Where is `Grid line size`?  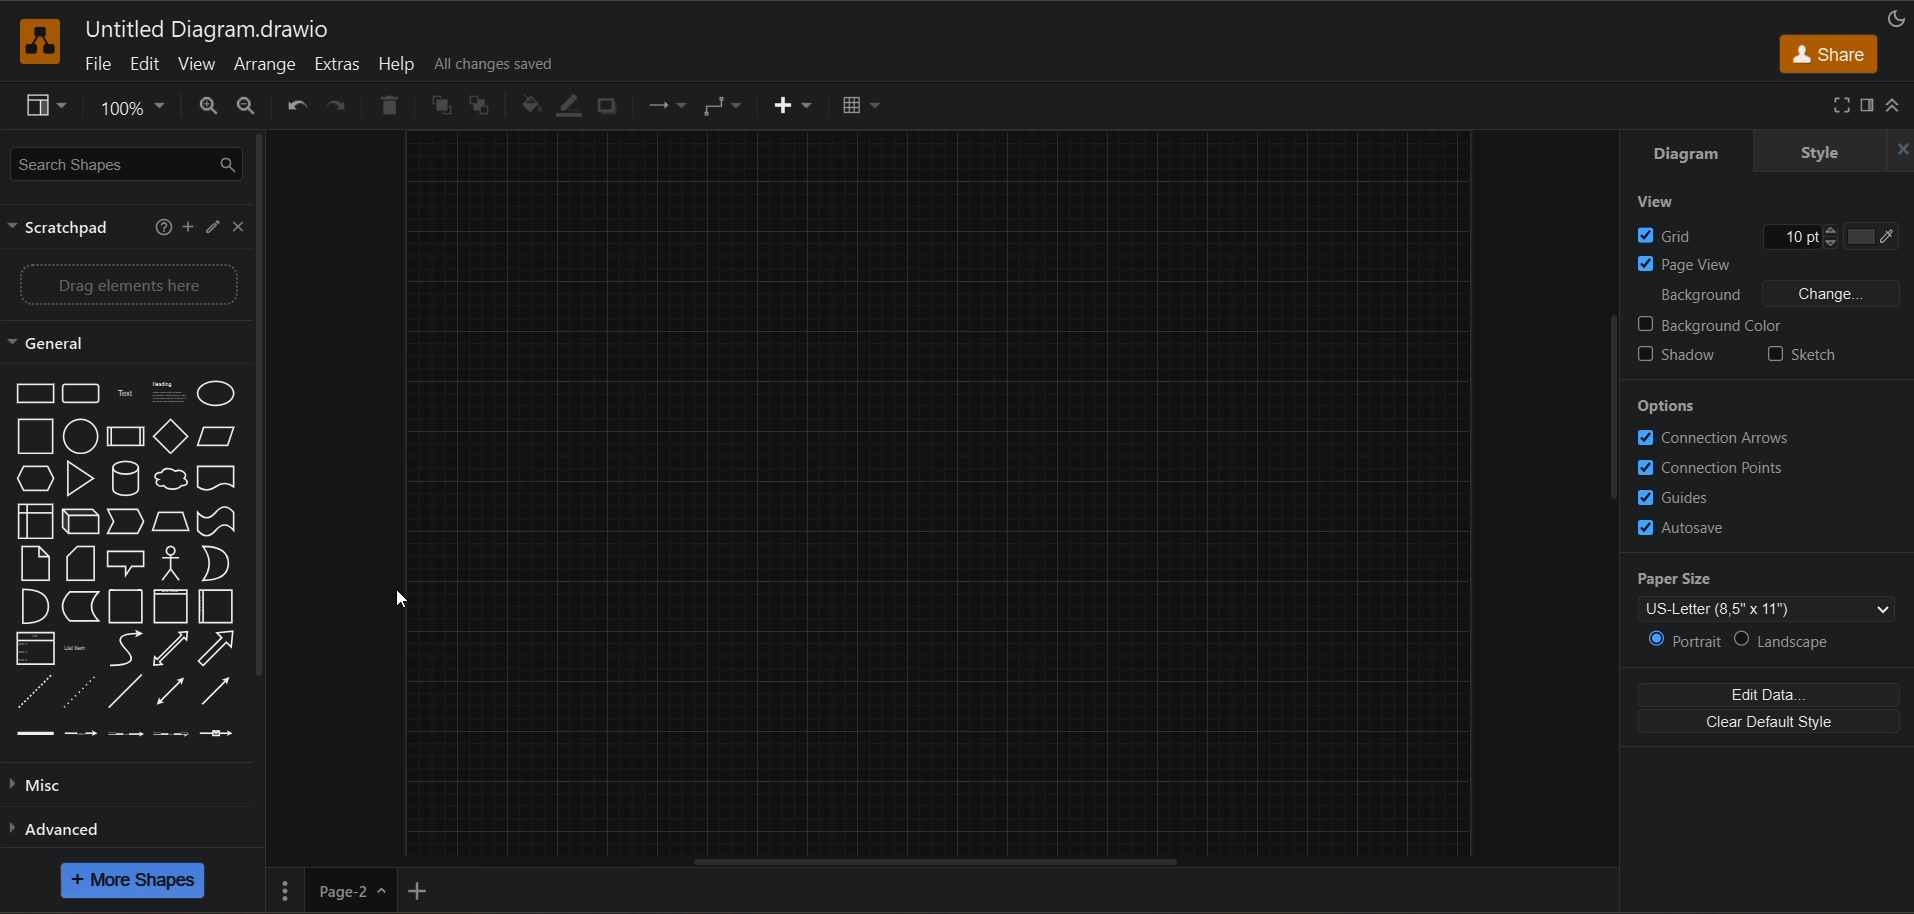
Grid line size is located at coordinates (1787, 236).